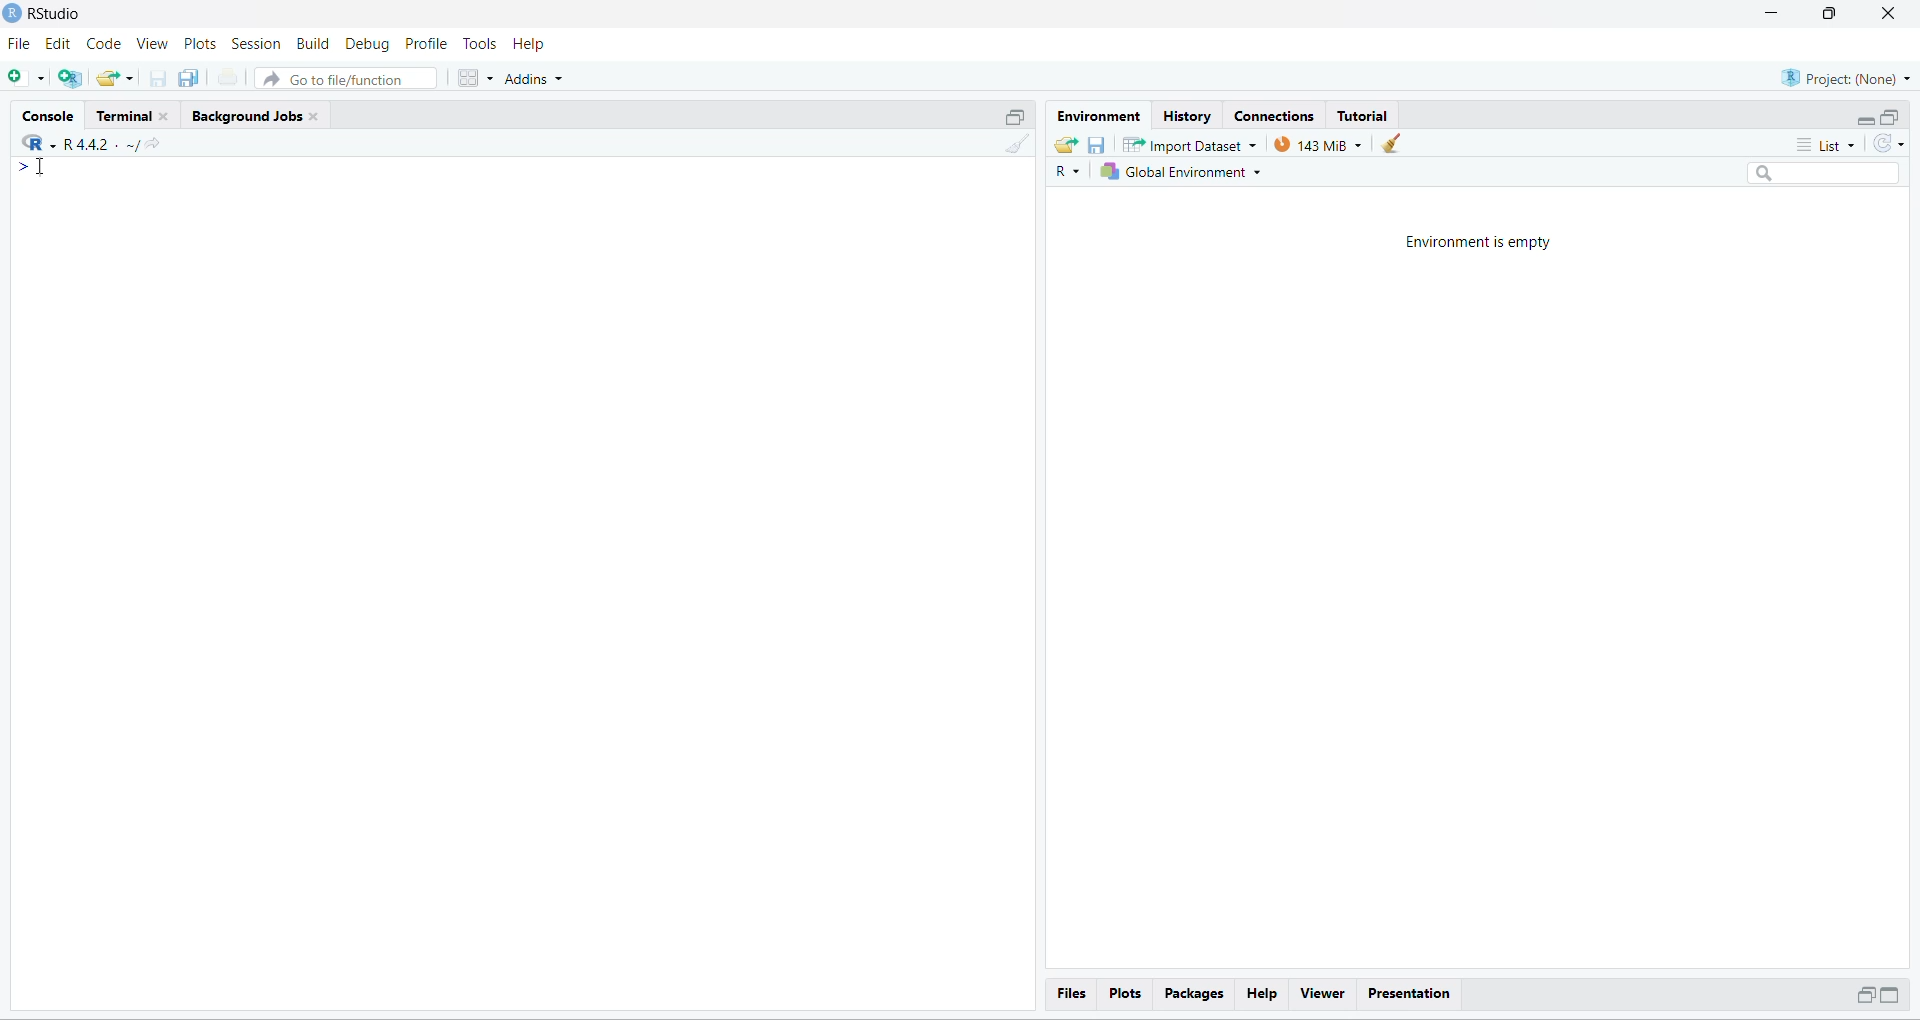  Describe the element at coordinates (477, 79) in the screenshot. I see `grid` at that location.